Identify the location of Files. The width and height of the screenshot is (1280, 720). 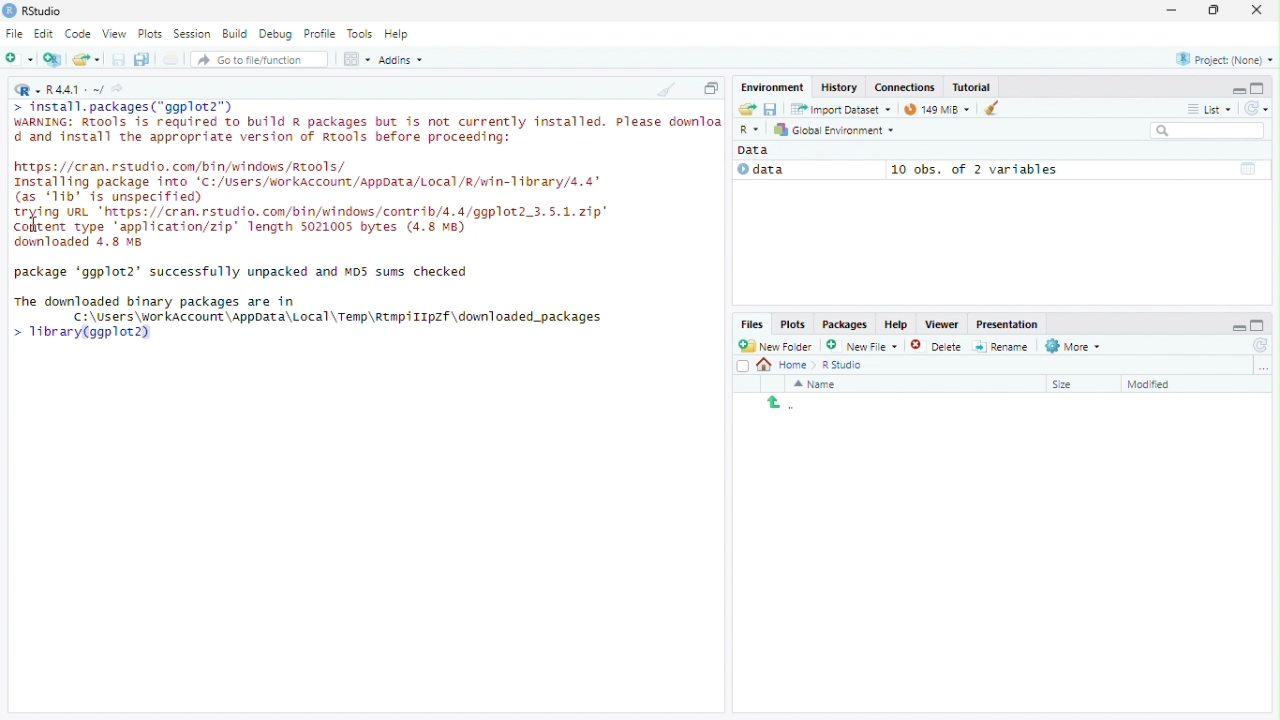
(753, 325).